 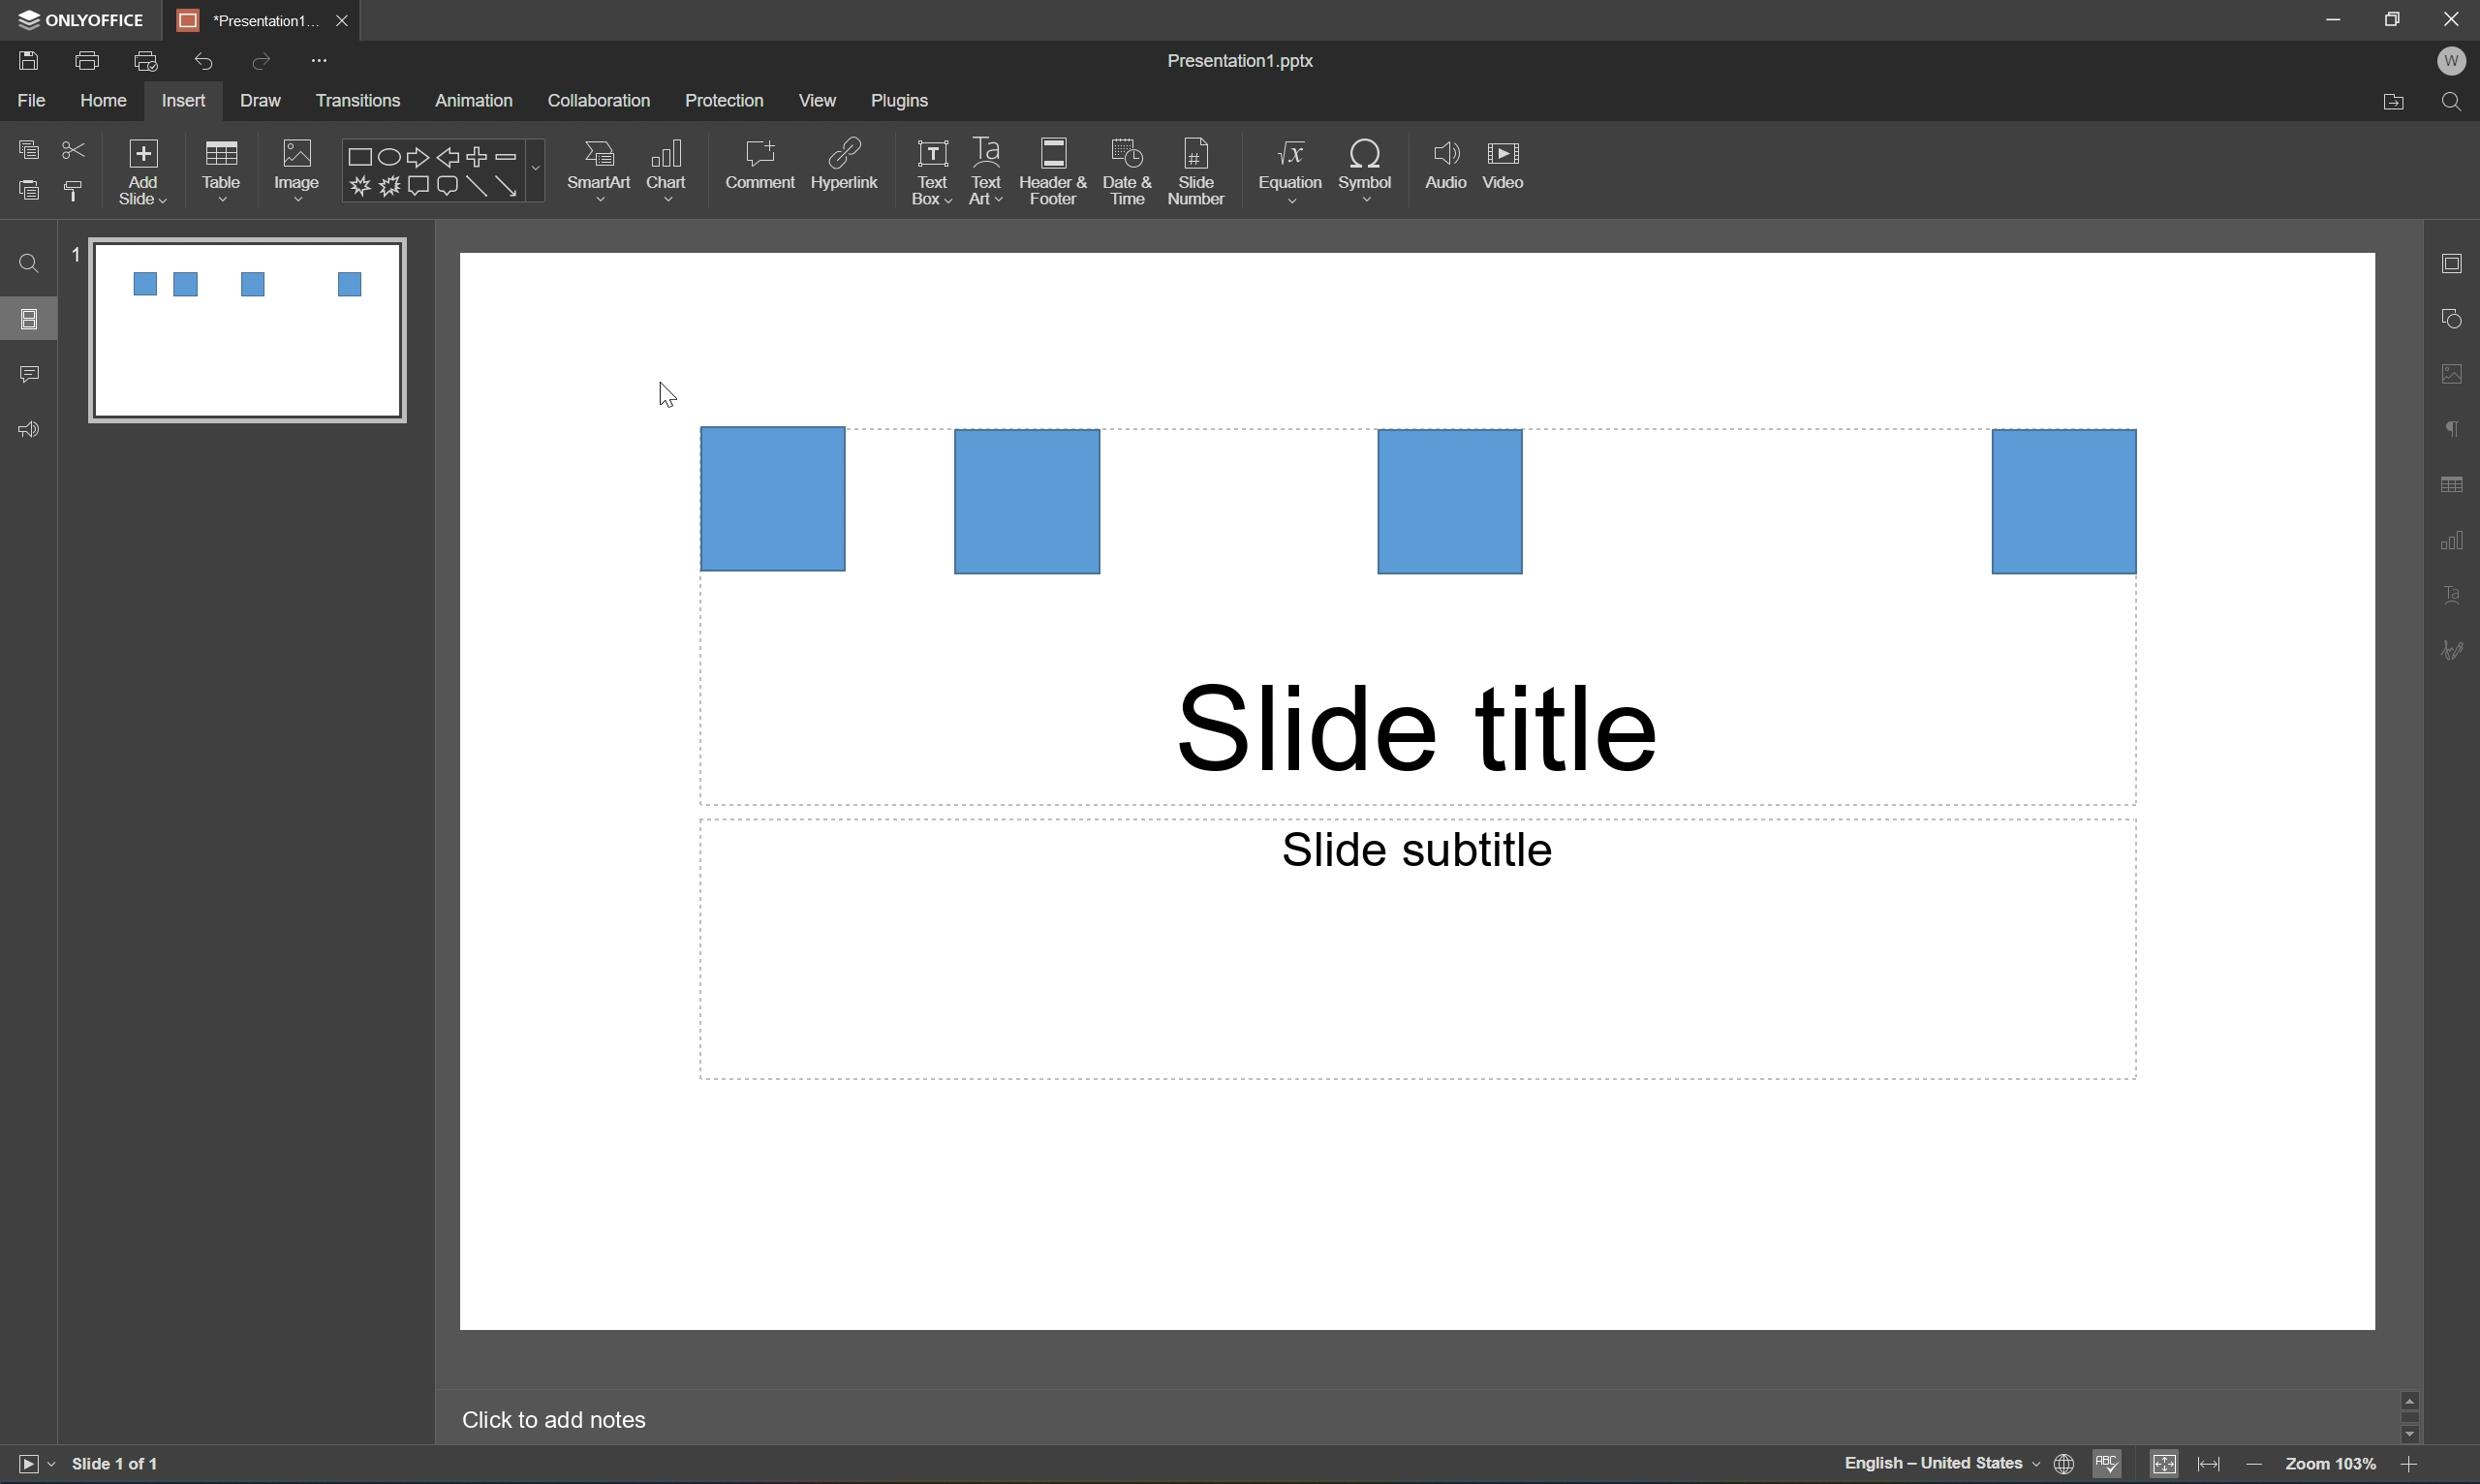 I want to click on collaboration, so click(x=602, y=100).